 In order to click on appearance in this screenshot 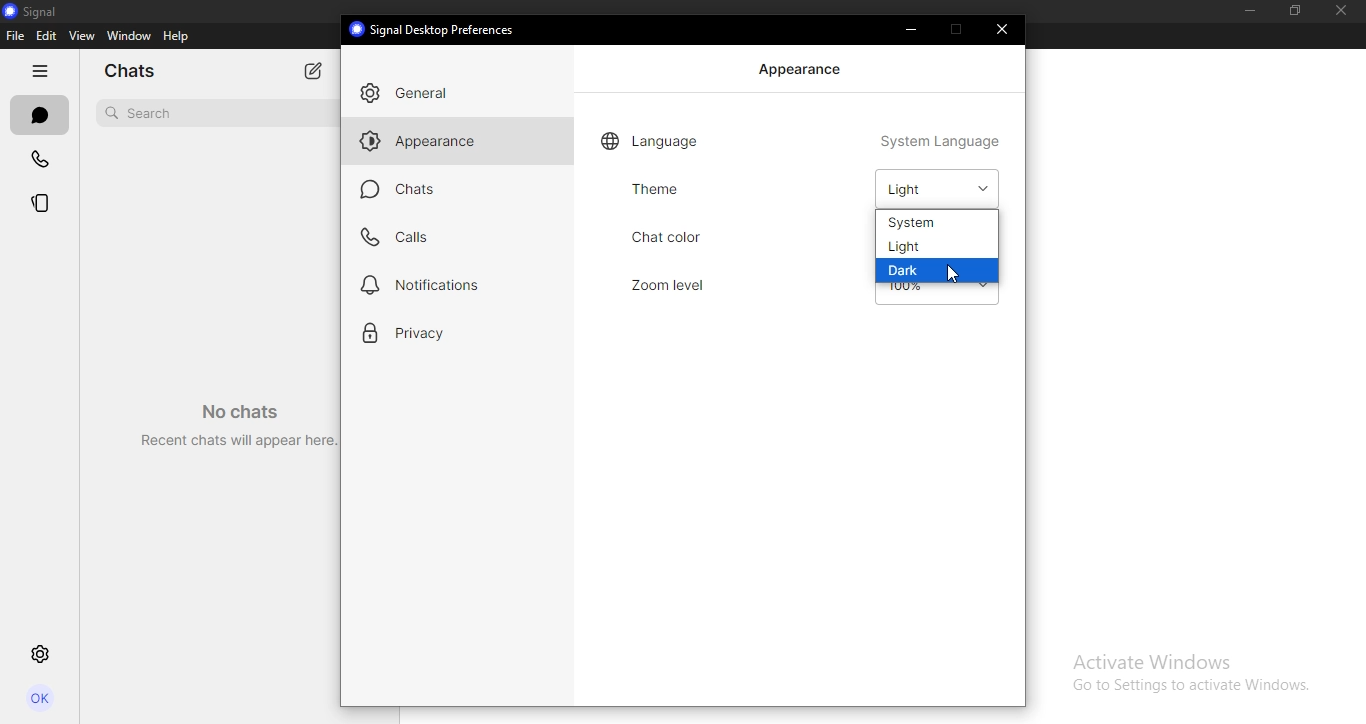, I will do `click(803, 69)`.